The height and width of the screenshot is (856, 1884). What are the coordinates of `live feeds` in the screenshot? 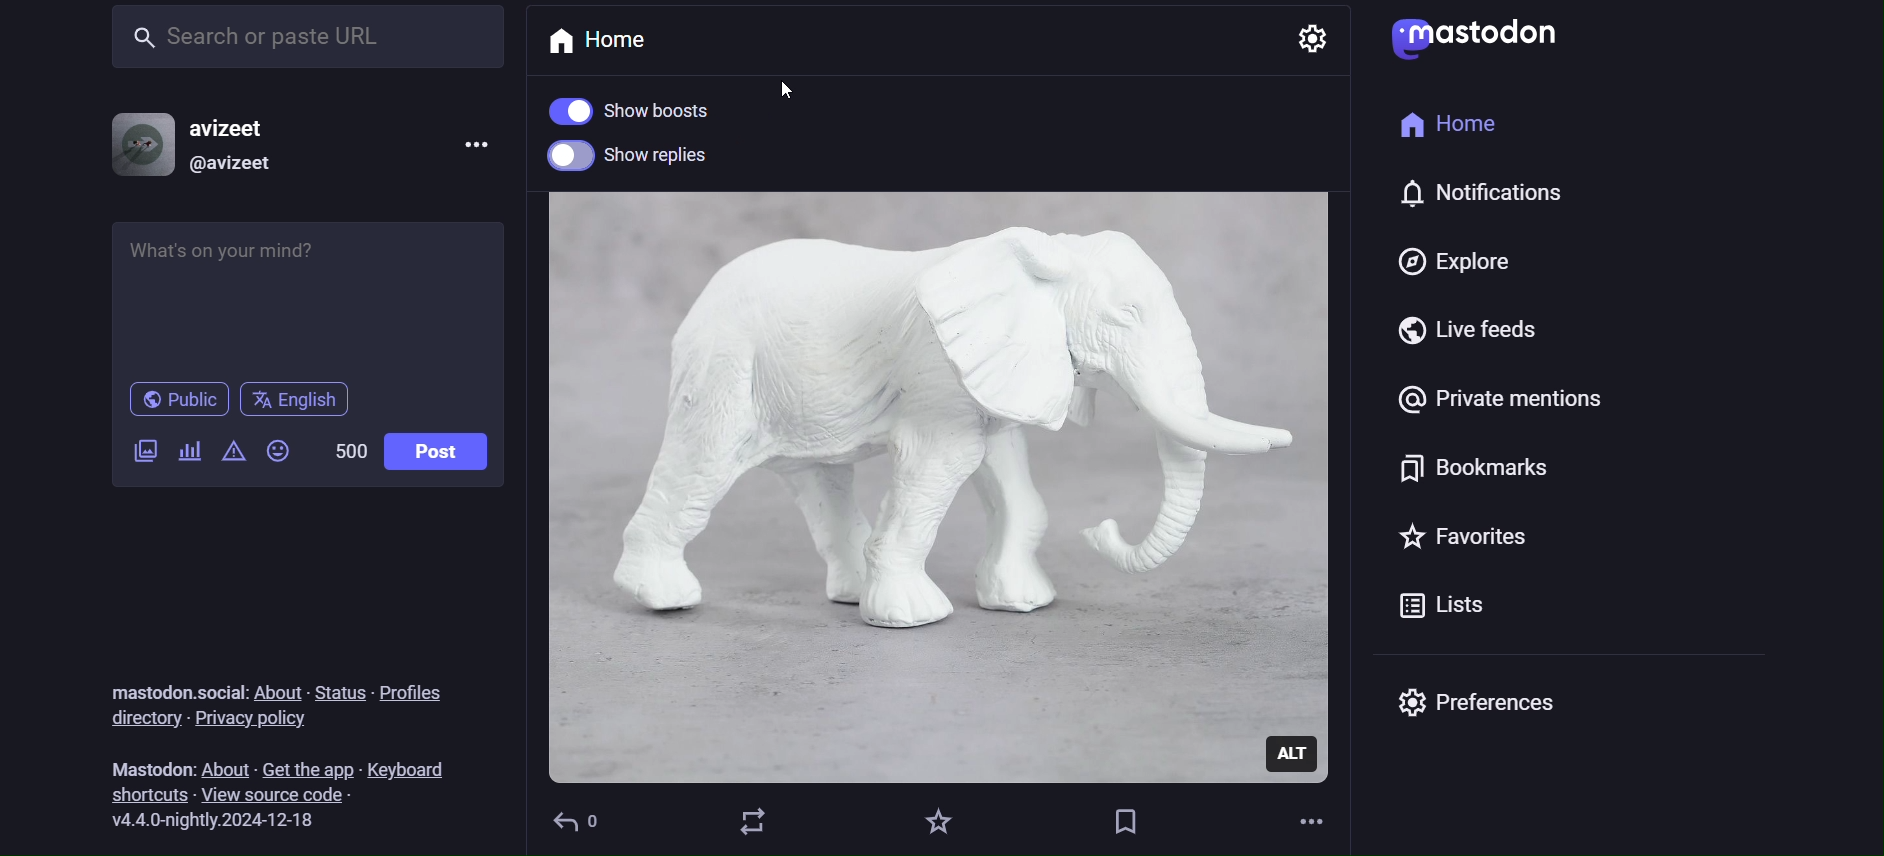 It's located at (1491, 336).